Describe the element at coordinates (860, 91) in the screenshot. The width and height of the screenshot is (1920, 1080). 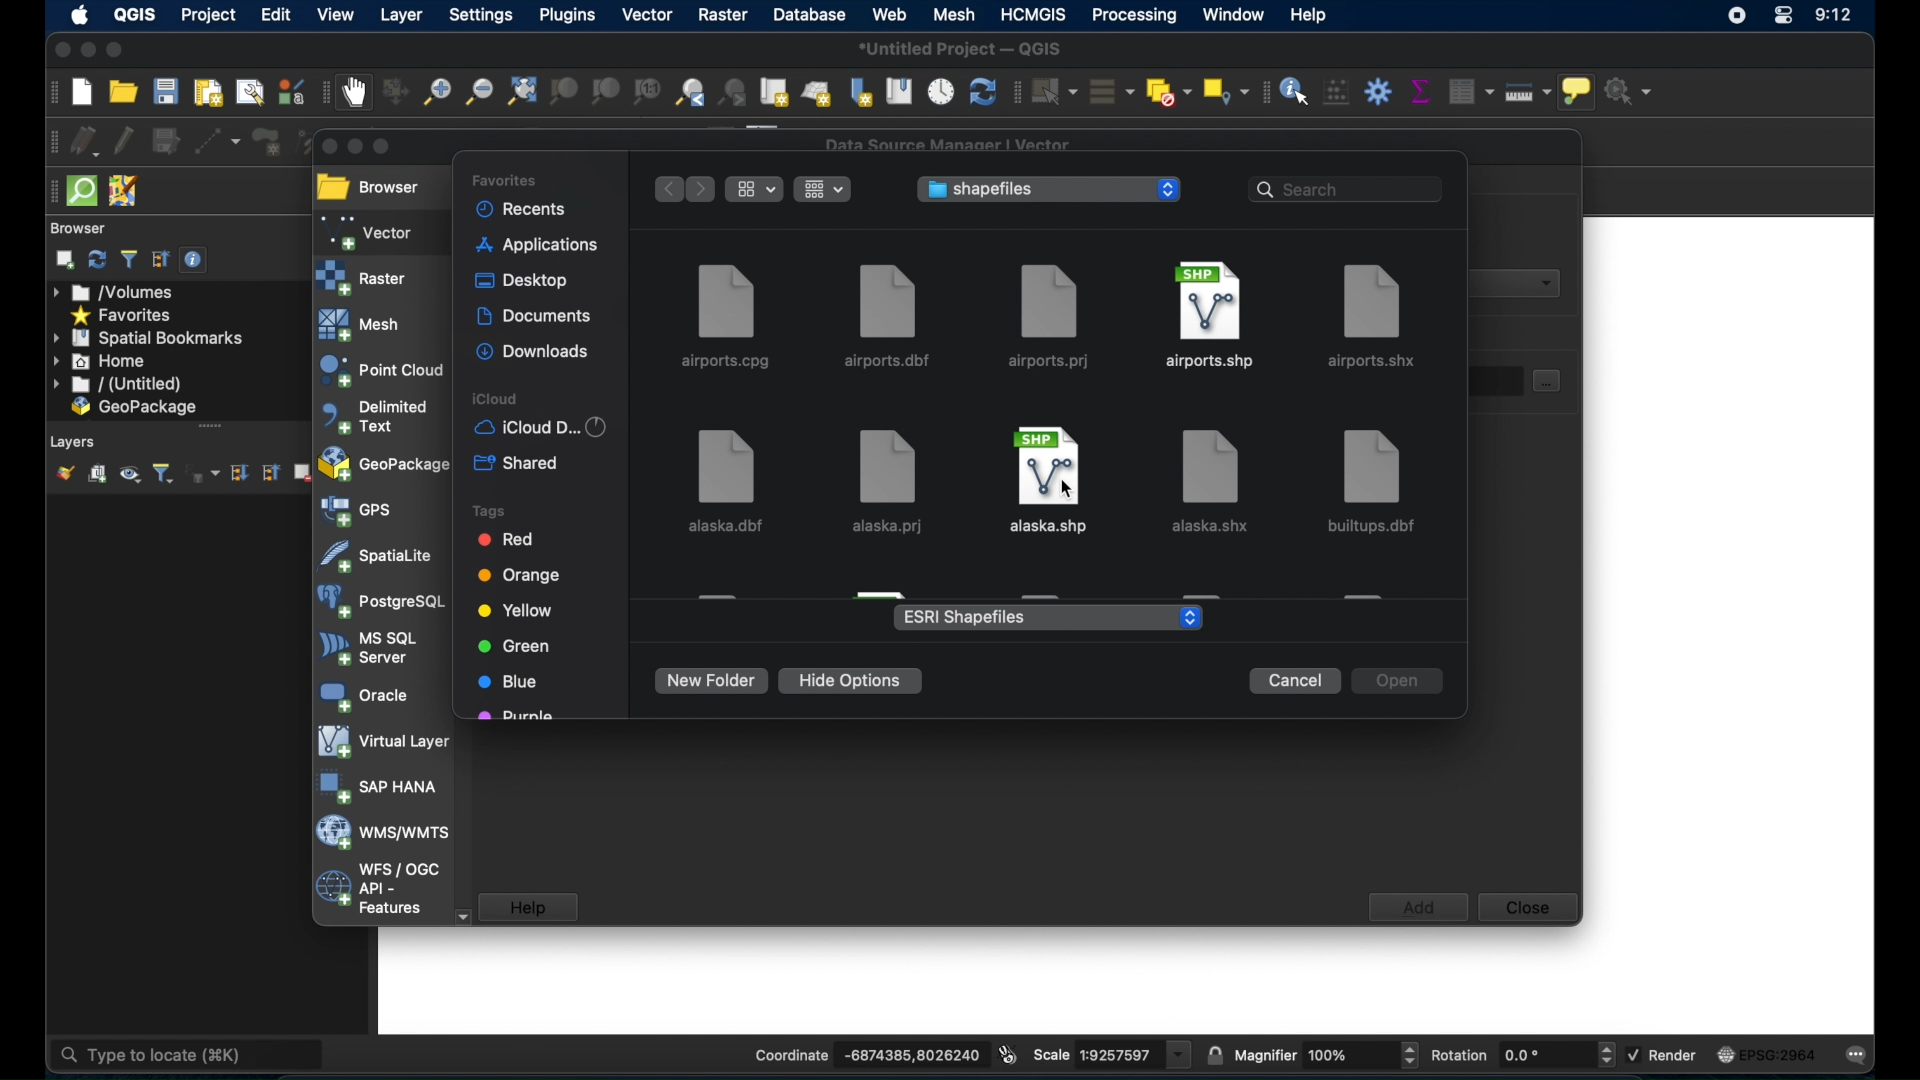
I see `new spatial bookmarks` at that location.